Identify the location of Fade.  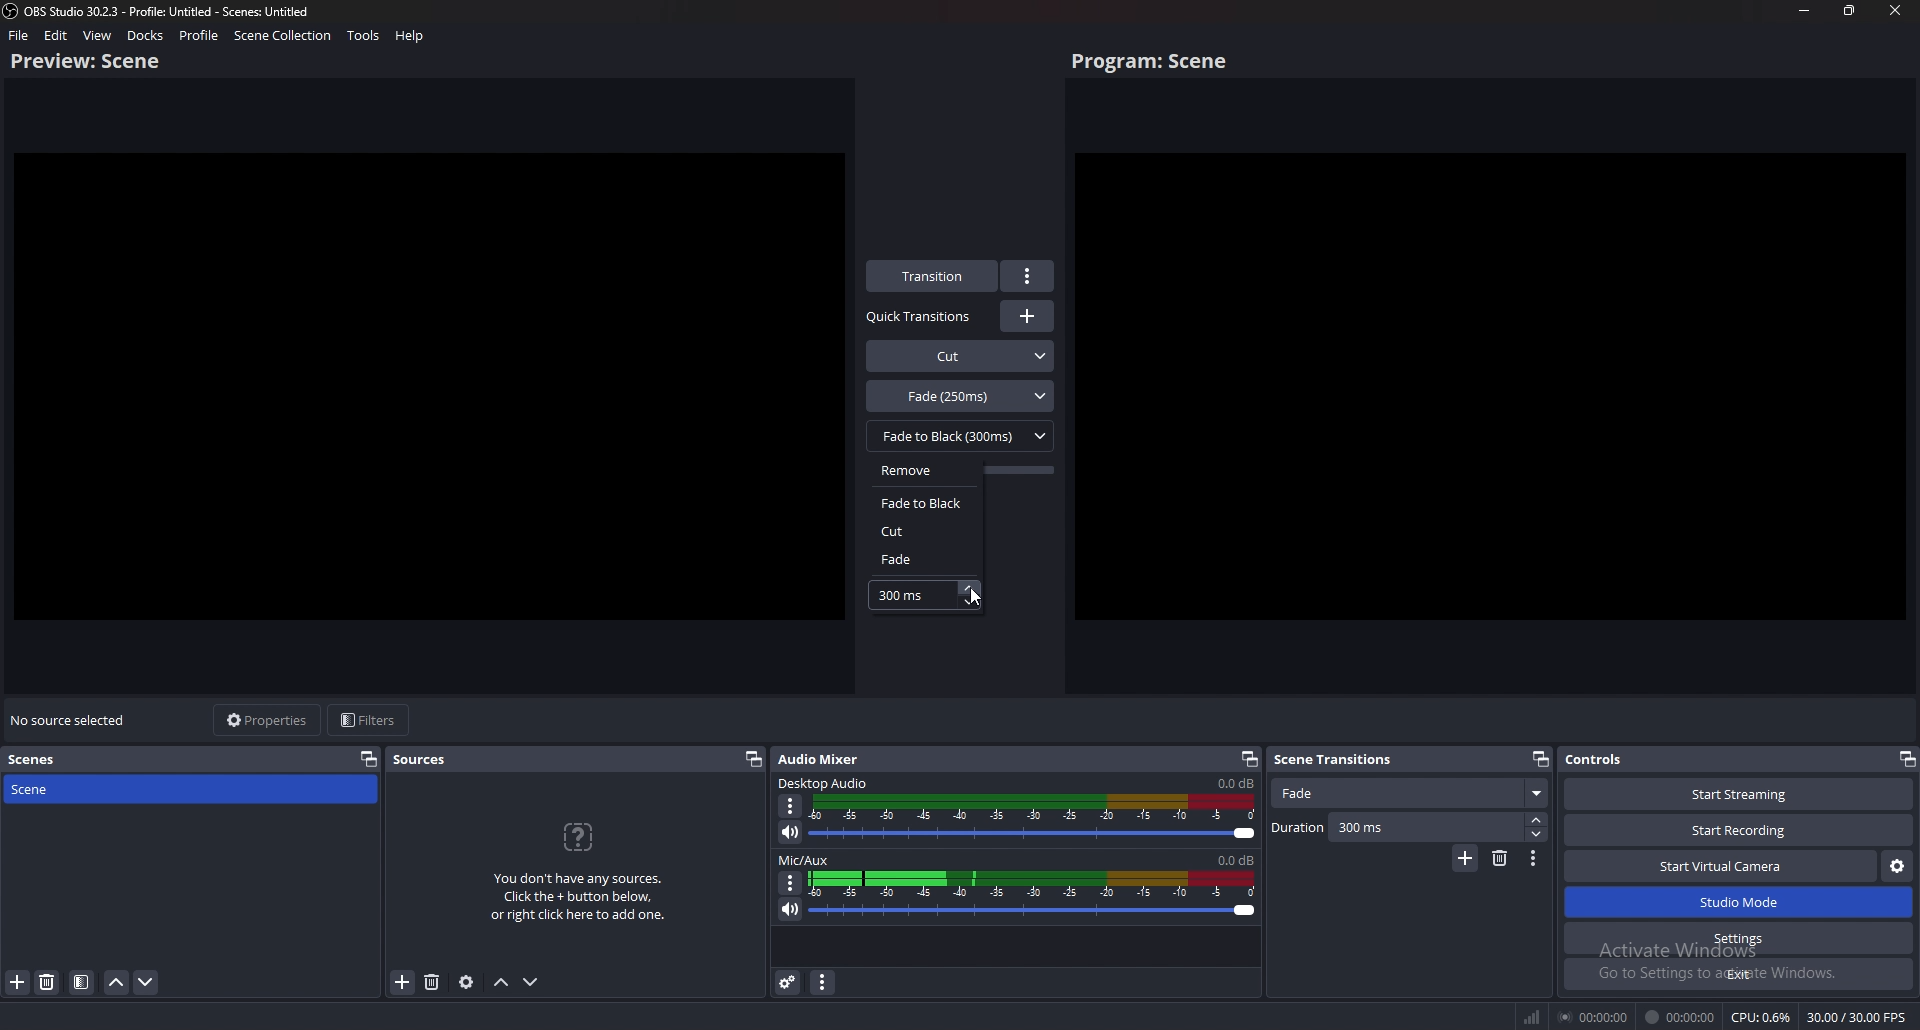
(1412, 794).